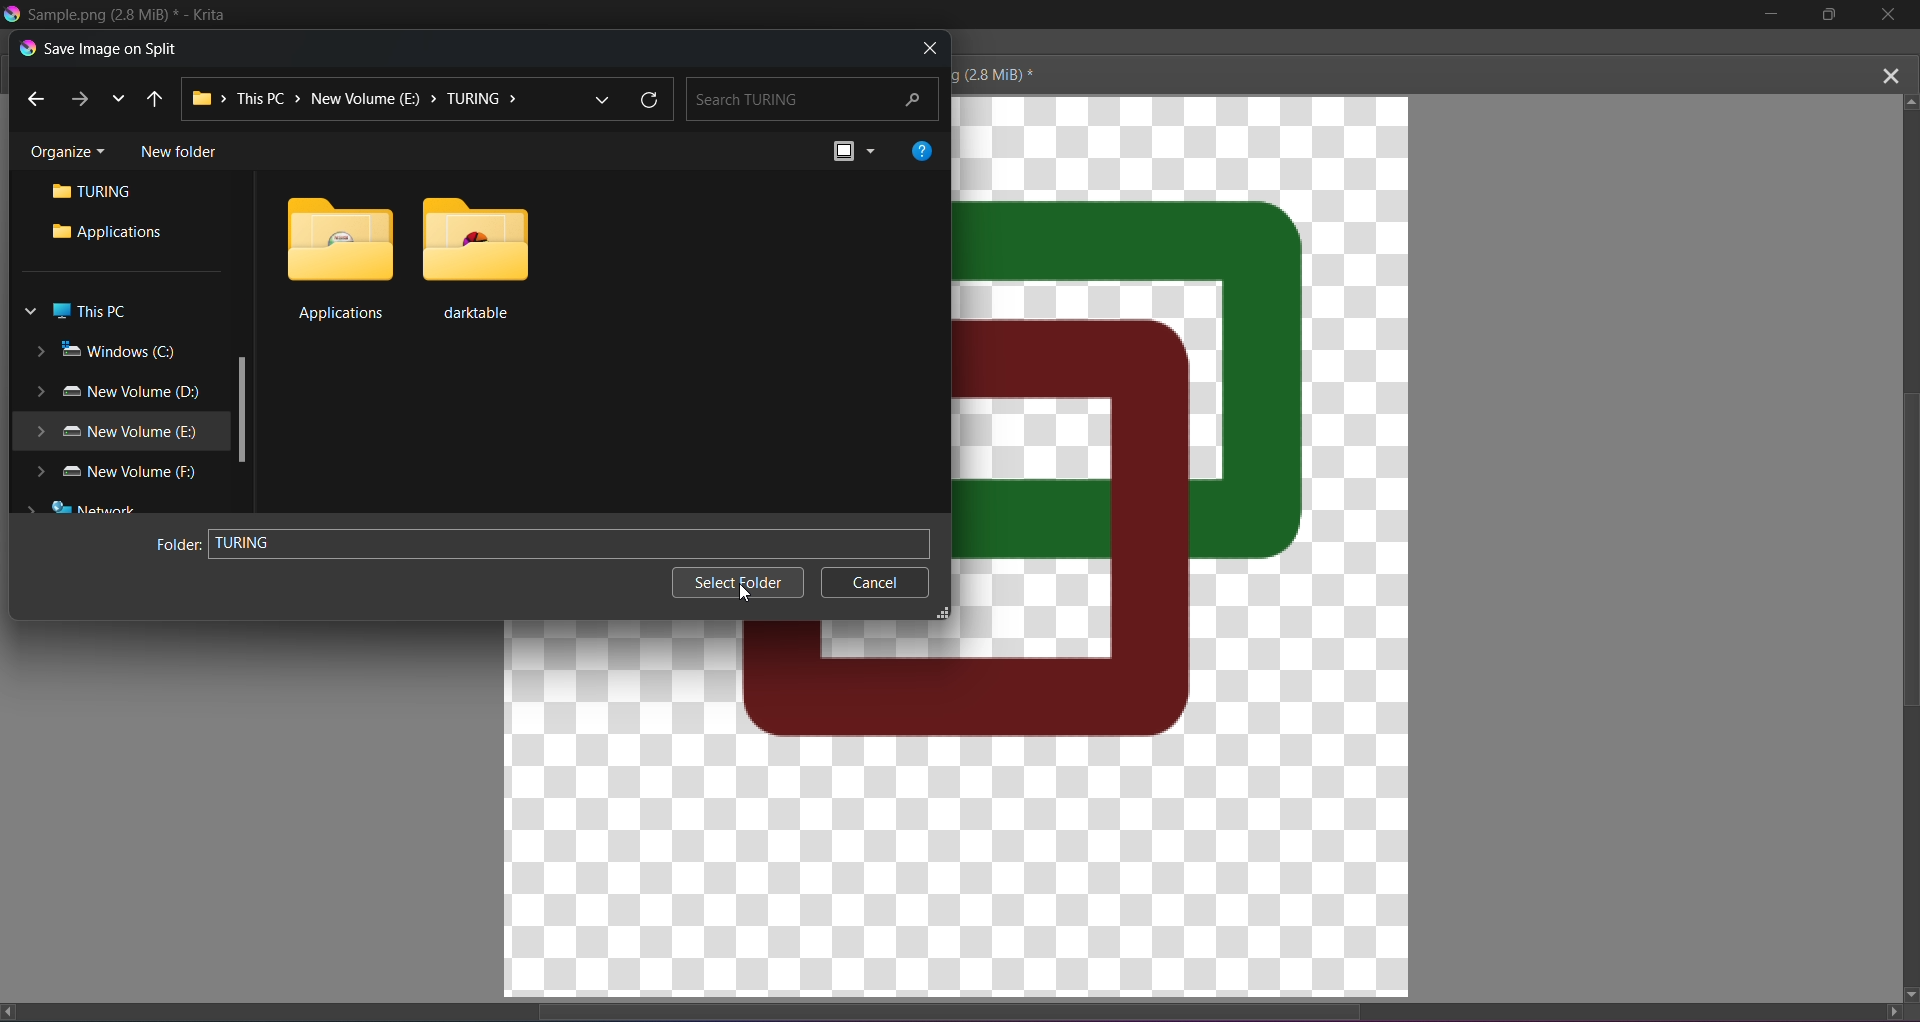  I want to click on Close, so click(929, 49).